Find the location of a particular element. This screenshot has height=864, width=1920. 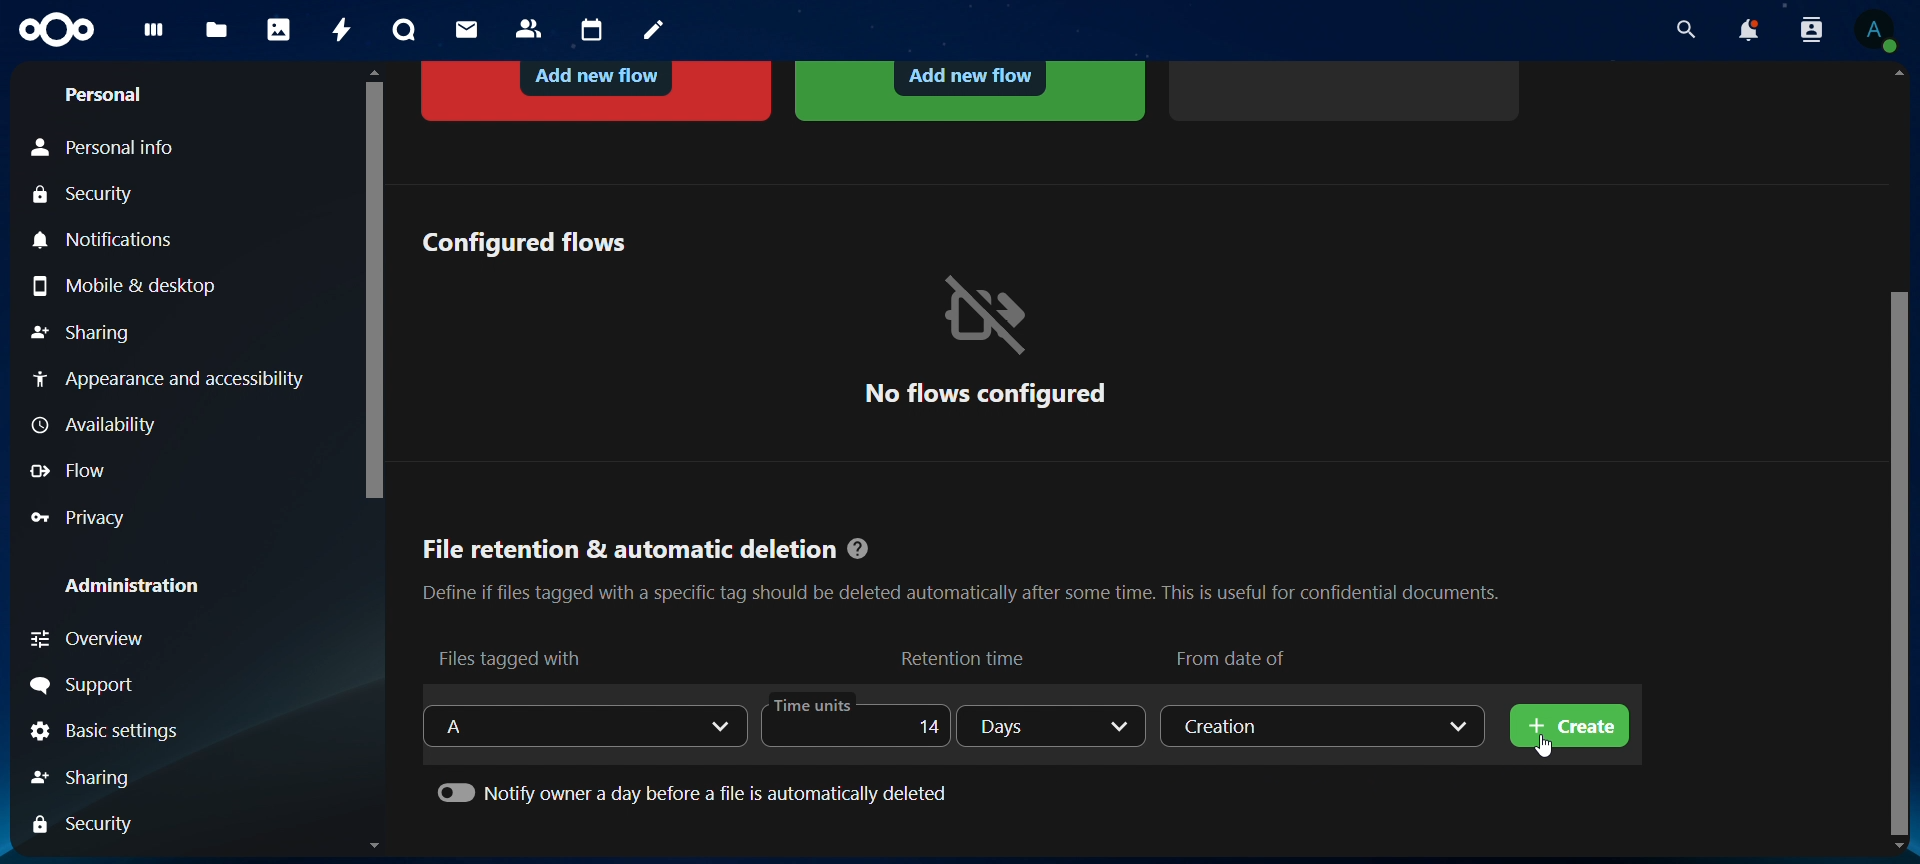

icon is located at coordinates (59, 31).